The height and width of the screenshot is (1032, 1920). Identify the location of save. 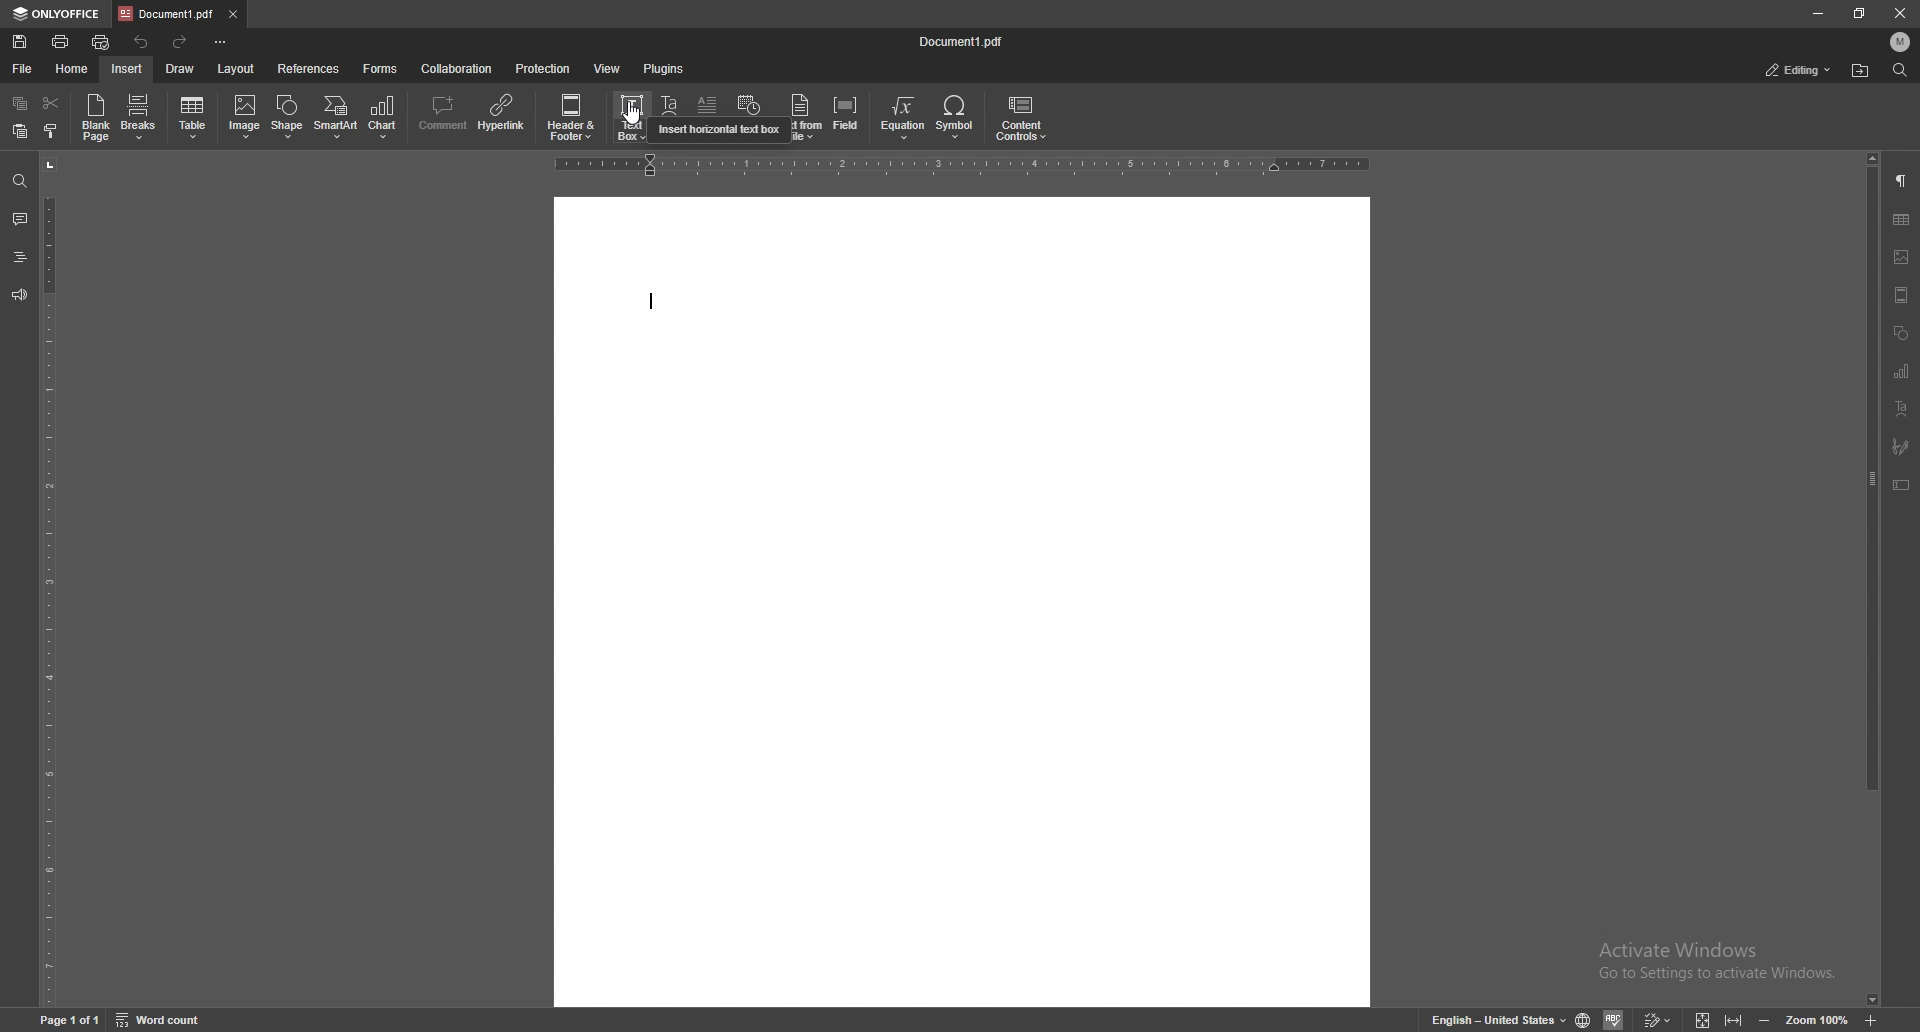
(19, 42).